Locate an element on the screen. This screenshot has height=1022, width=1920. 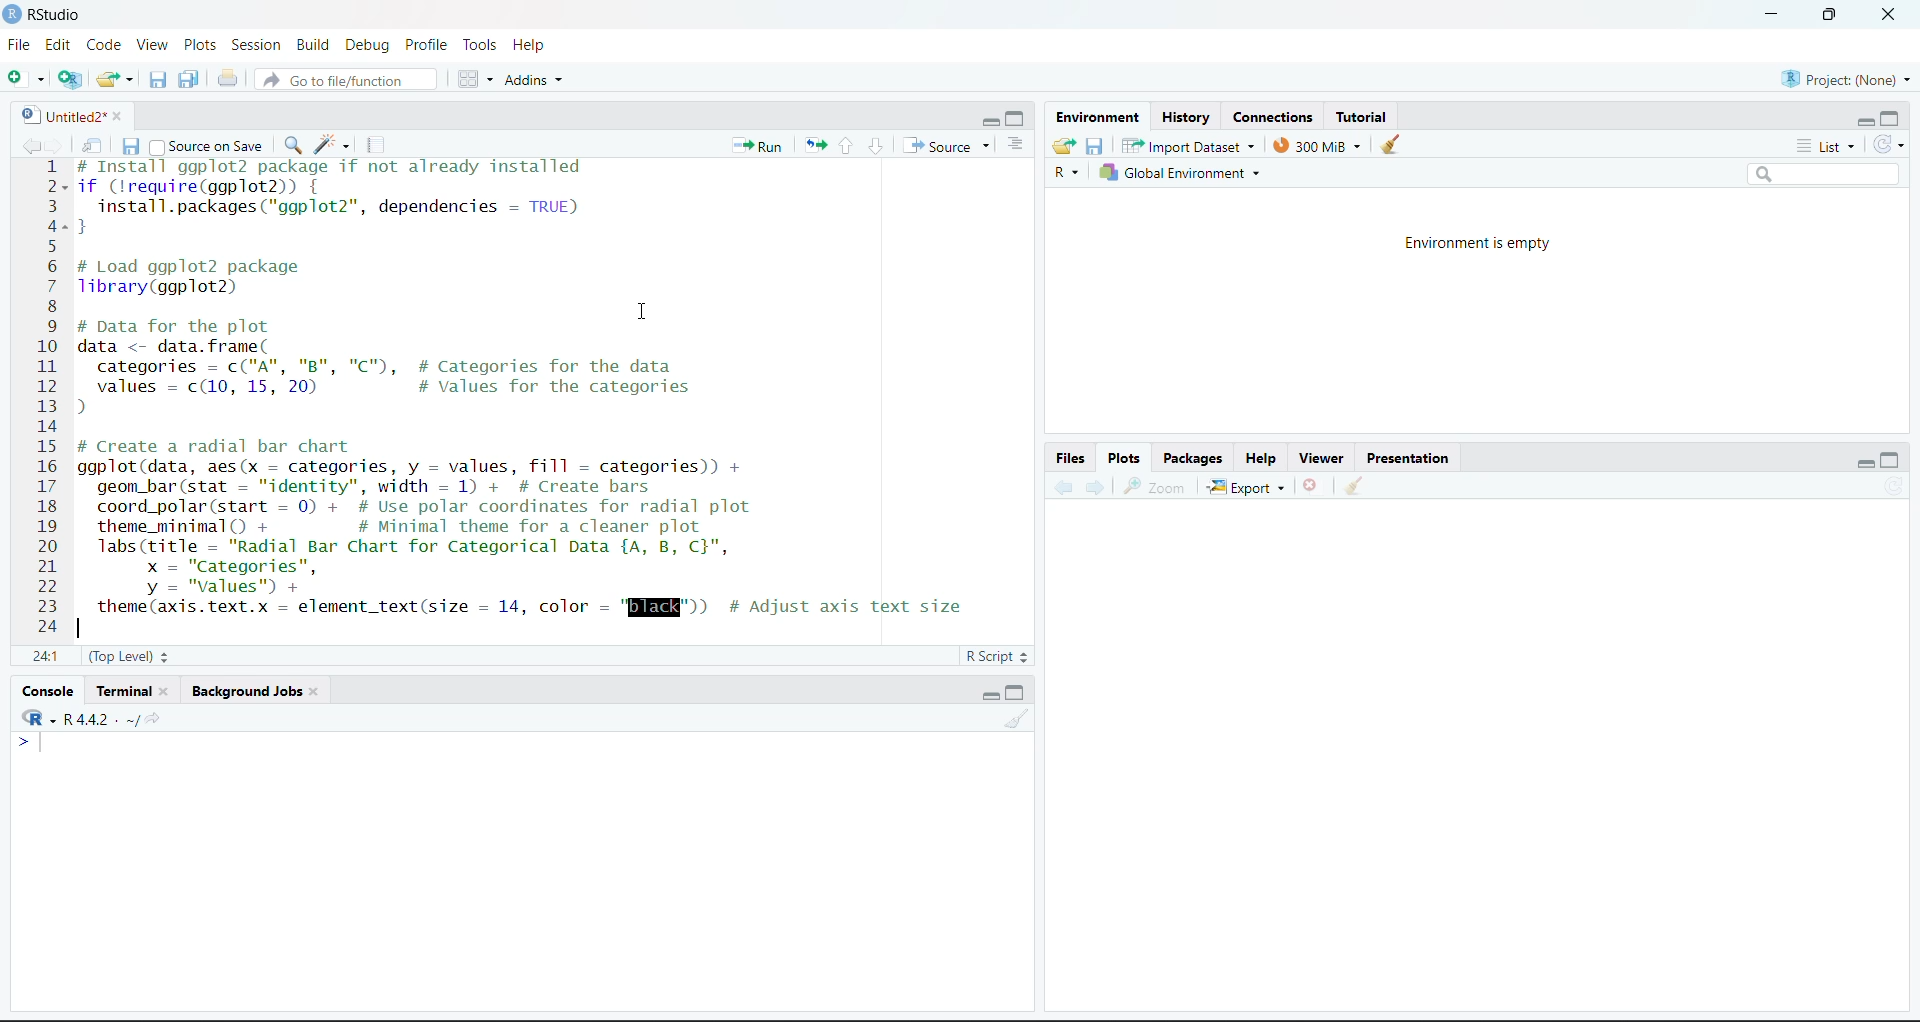
Tutorial is located at coordinates (1367, 116).